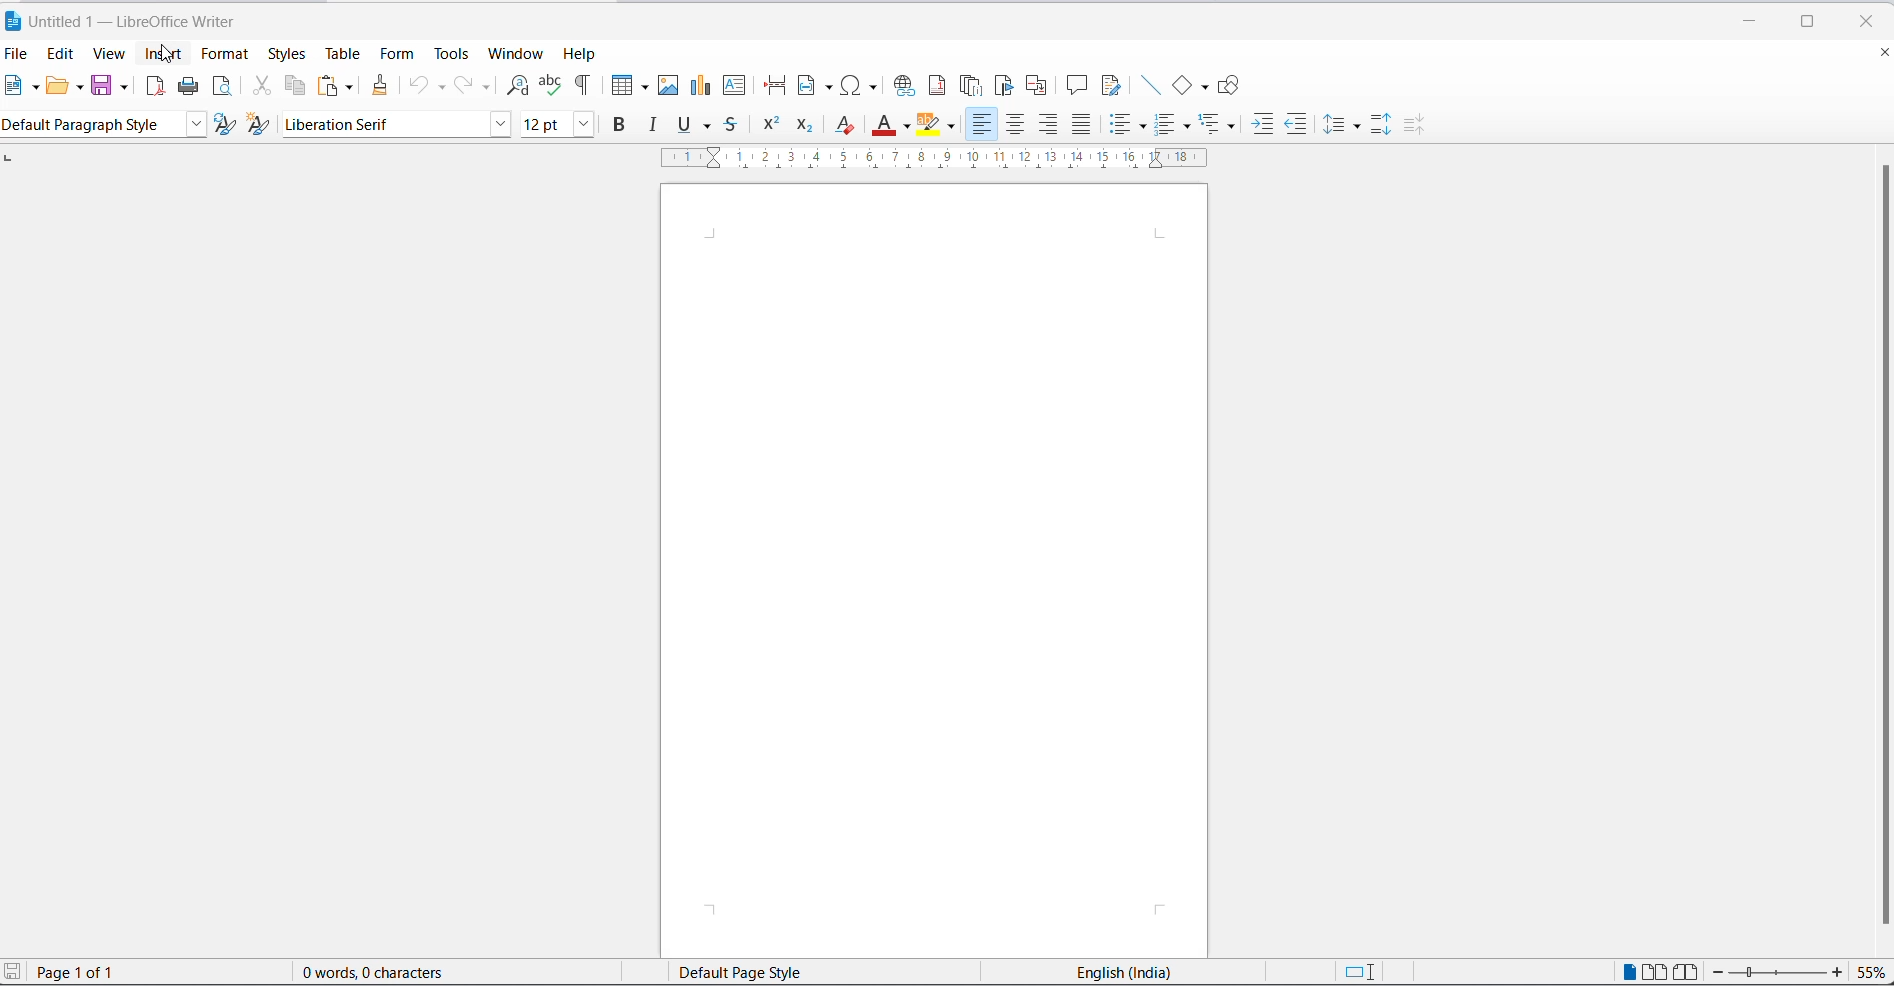 The width and height of the screenshot is (1894, 986). I want to click on character highlighting options, so click(955, 126).